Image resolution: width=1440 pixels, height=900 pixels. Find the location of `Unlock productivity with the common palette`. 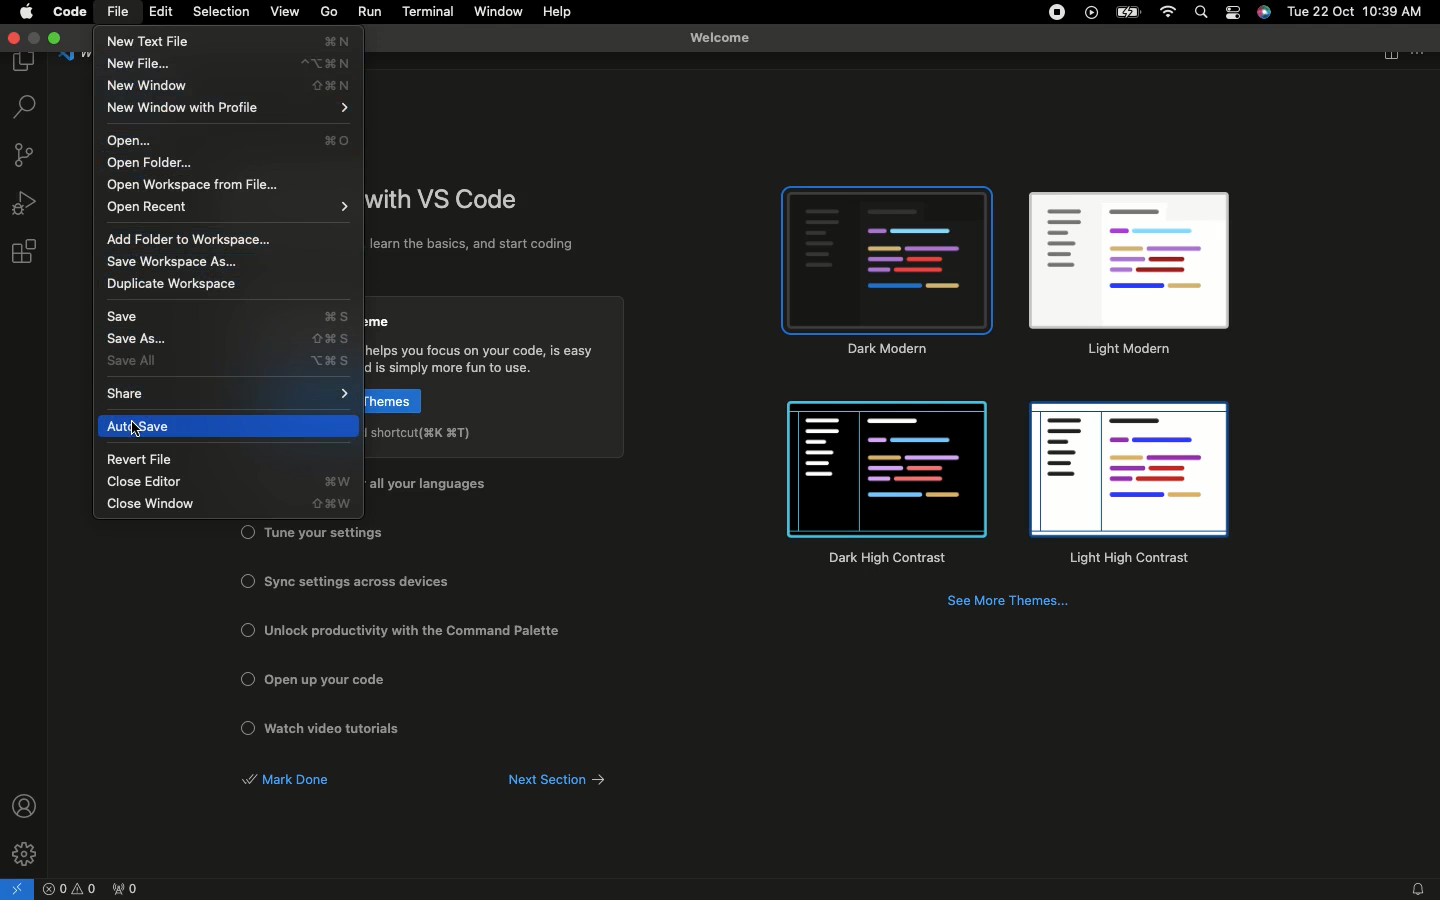

Unlock productivity with the common palette is located at coordinates (419, 631).